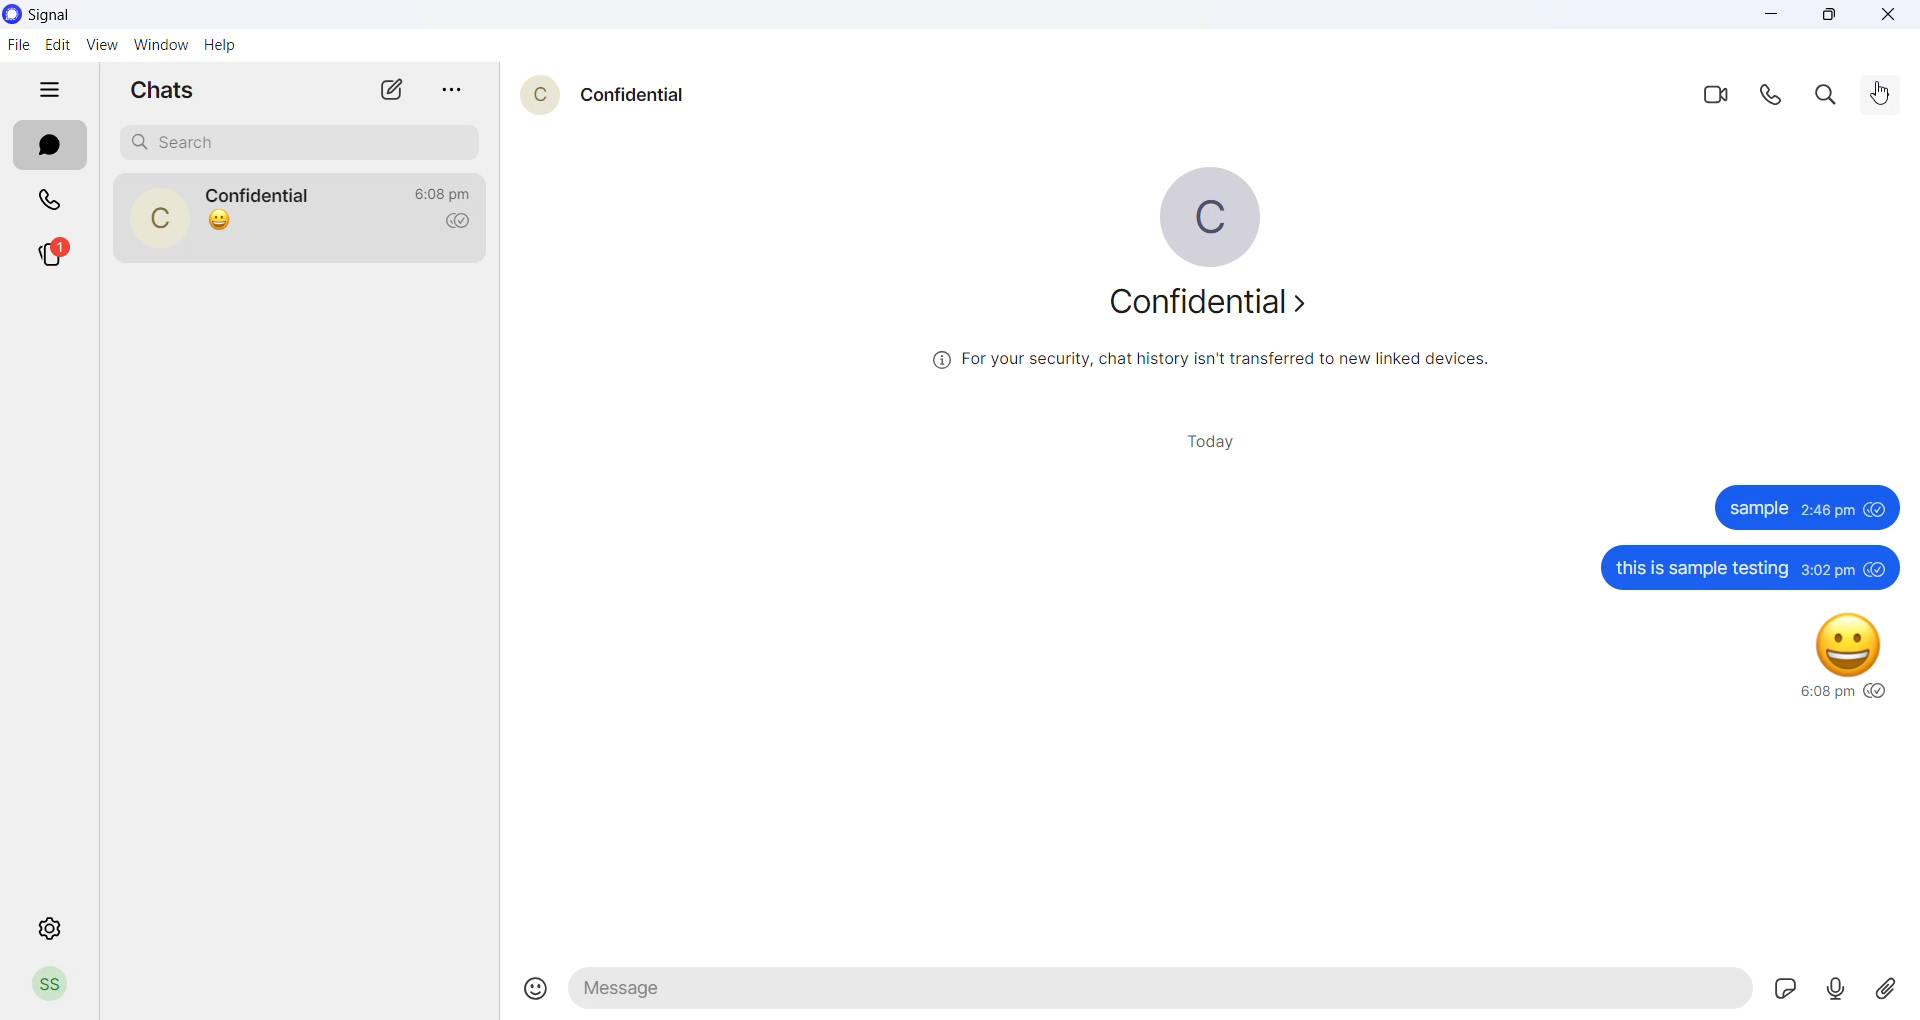 The image size is (1920, 1020). What do you see at coordinates (293, 145) in the screenshot?
I see `search chats` at bounding box center [293, 145].